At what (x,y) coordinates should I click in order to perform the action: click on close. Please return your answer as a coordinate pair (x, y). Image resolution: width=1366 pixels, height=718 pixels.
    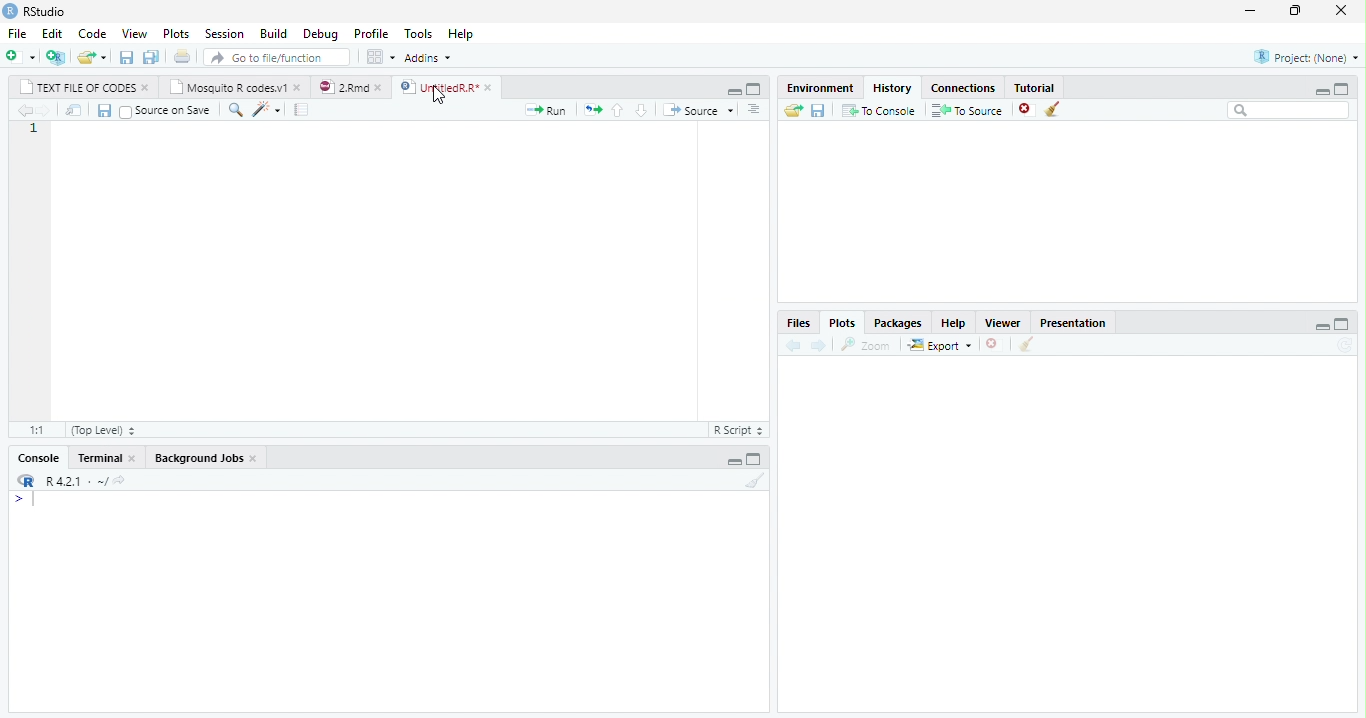
    Looking at the image, I should click on (992, 343).